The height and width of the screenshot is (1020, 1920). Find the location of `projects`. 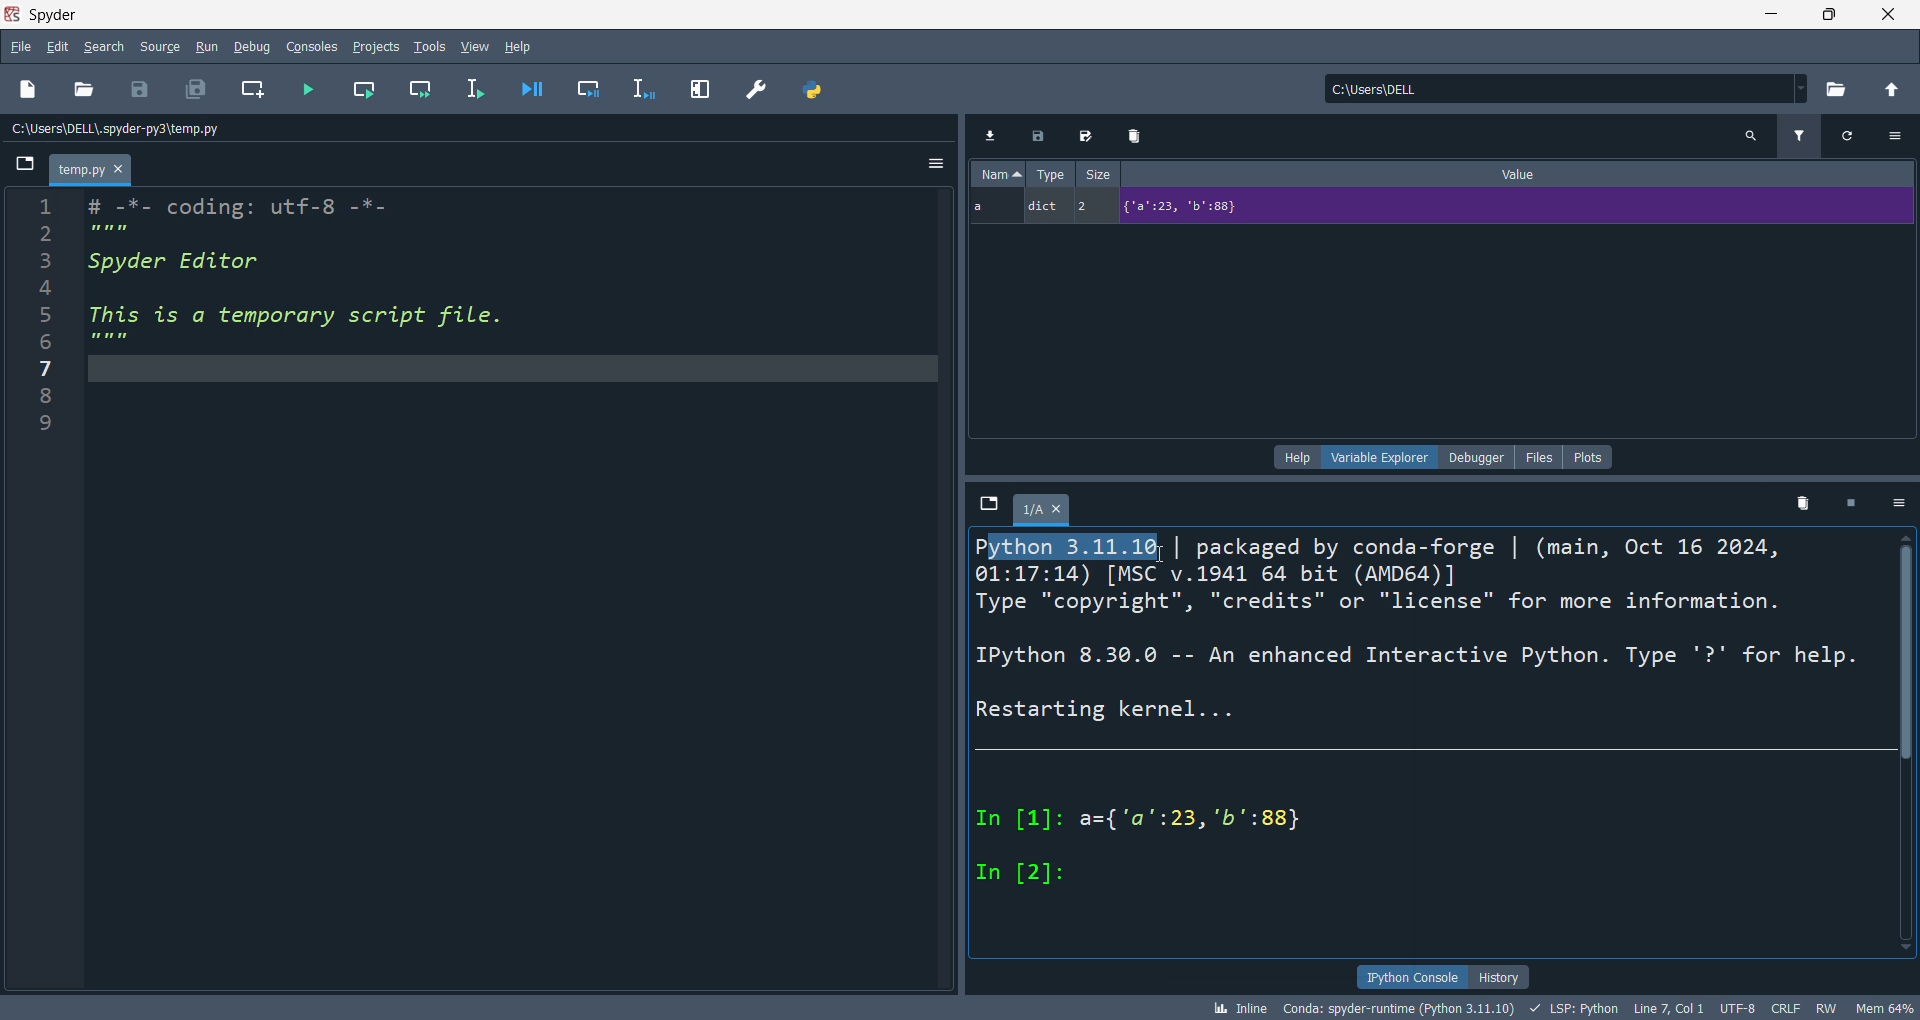

projects is located at coordinates (380, 47).